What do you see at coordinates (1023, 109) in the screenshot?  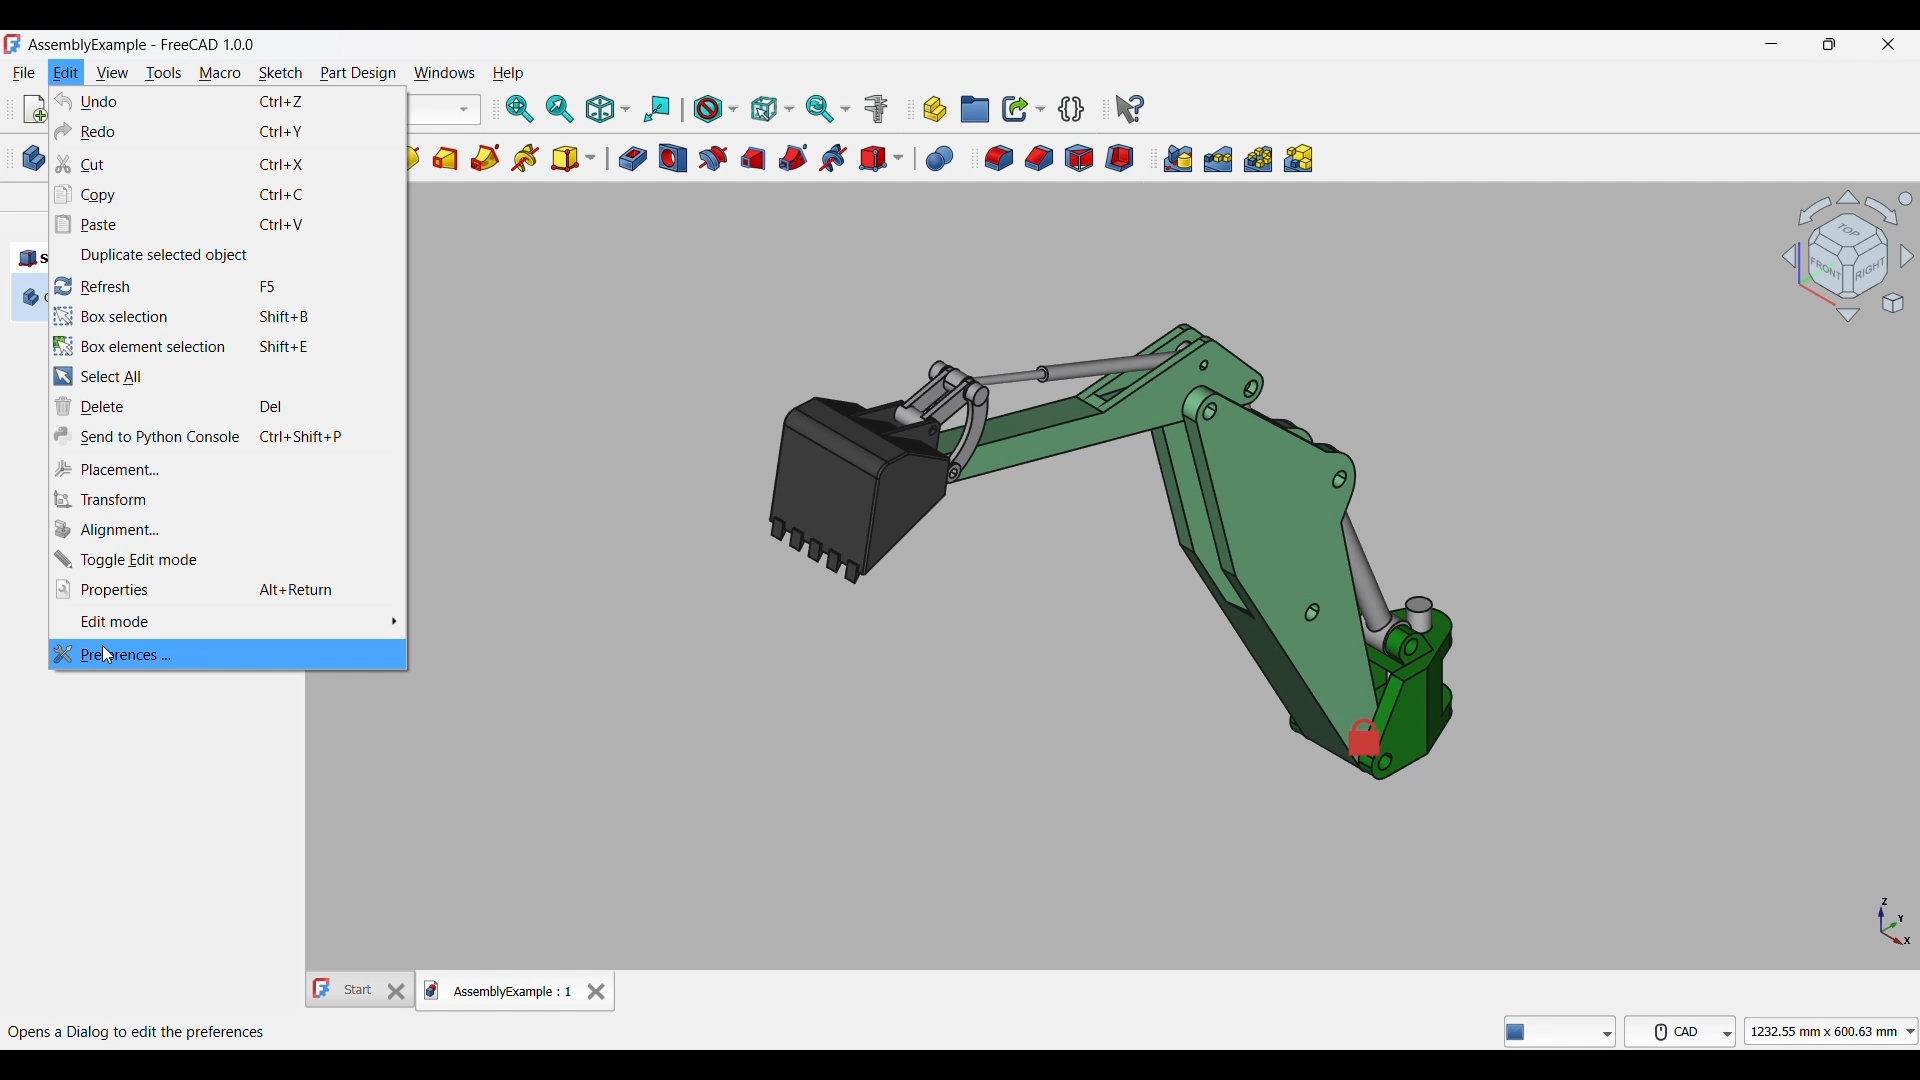 I see `Make link options` at bounding box center [1023, 109].